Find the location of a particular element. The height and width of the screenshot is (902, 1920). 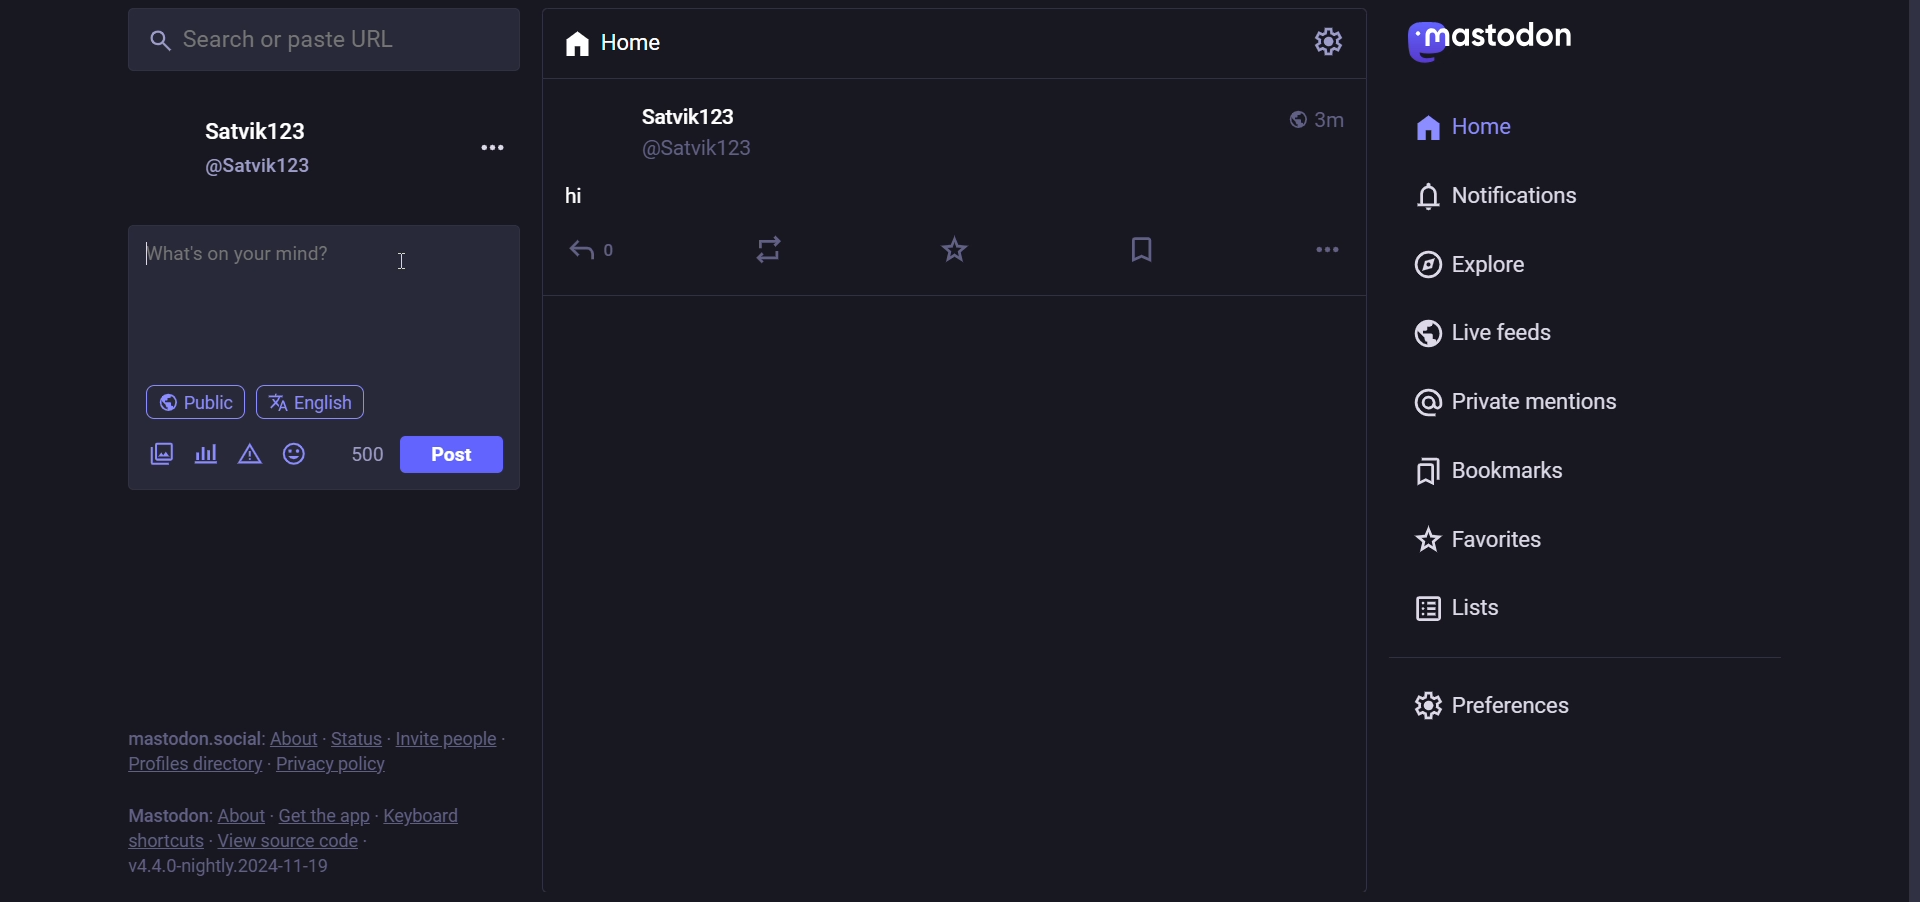

reply is located at coordinates (599, 256).